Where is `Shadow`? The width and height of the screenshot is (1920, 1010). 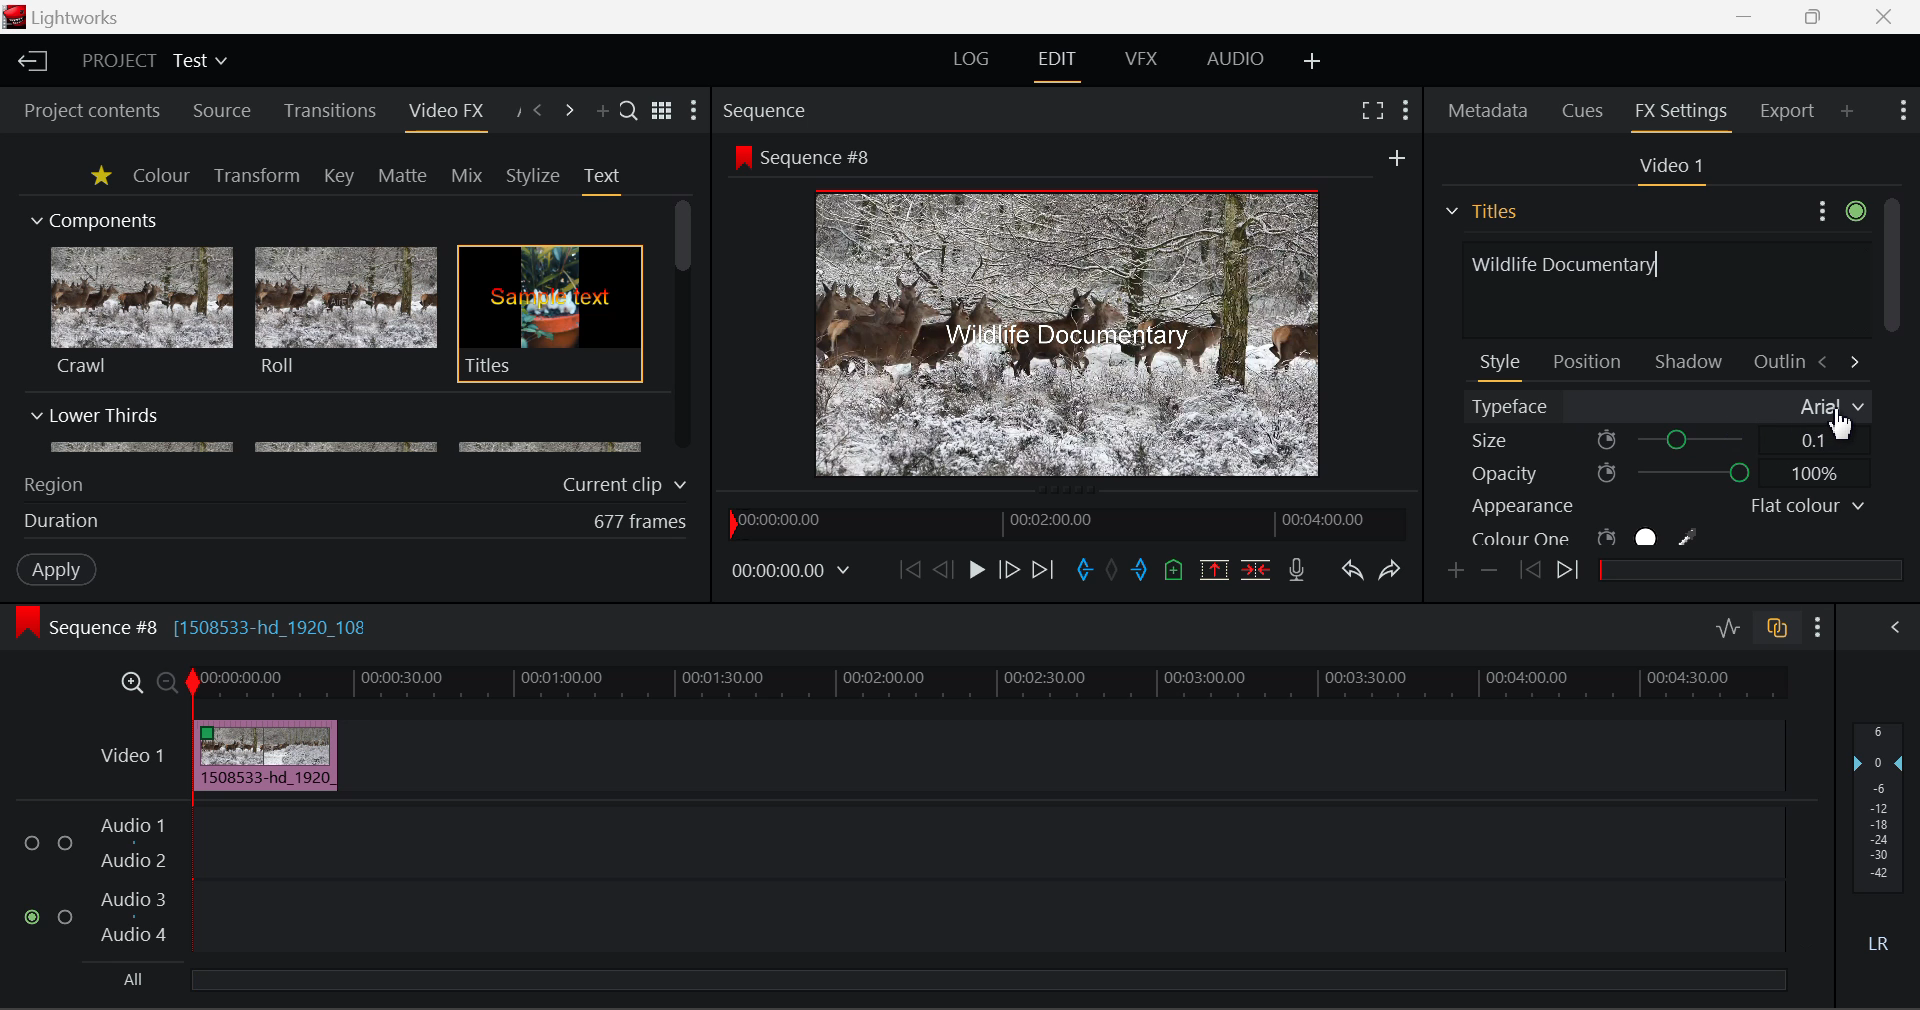 Shadow is located at coordinates (1690, 357).